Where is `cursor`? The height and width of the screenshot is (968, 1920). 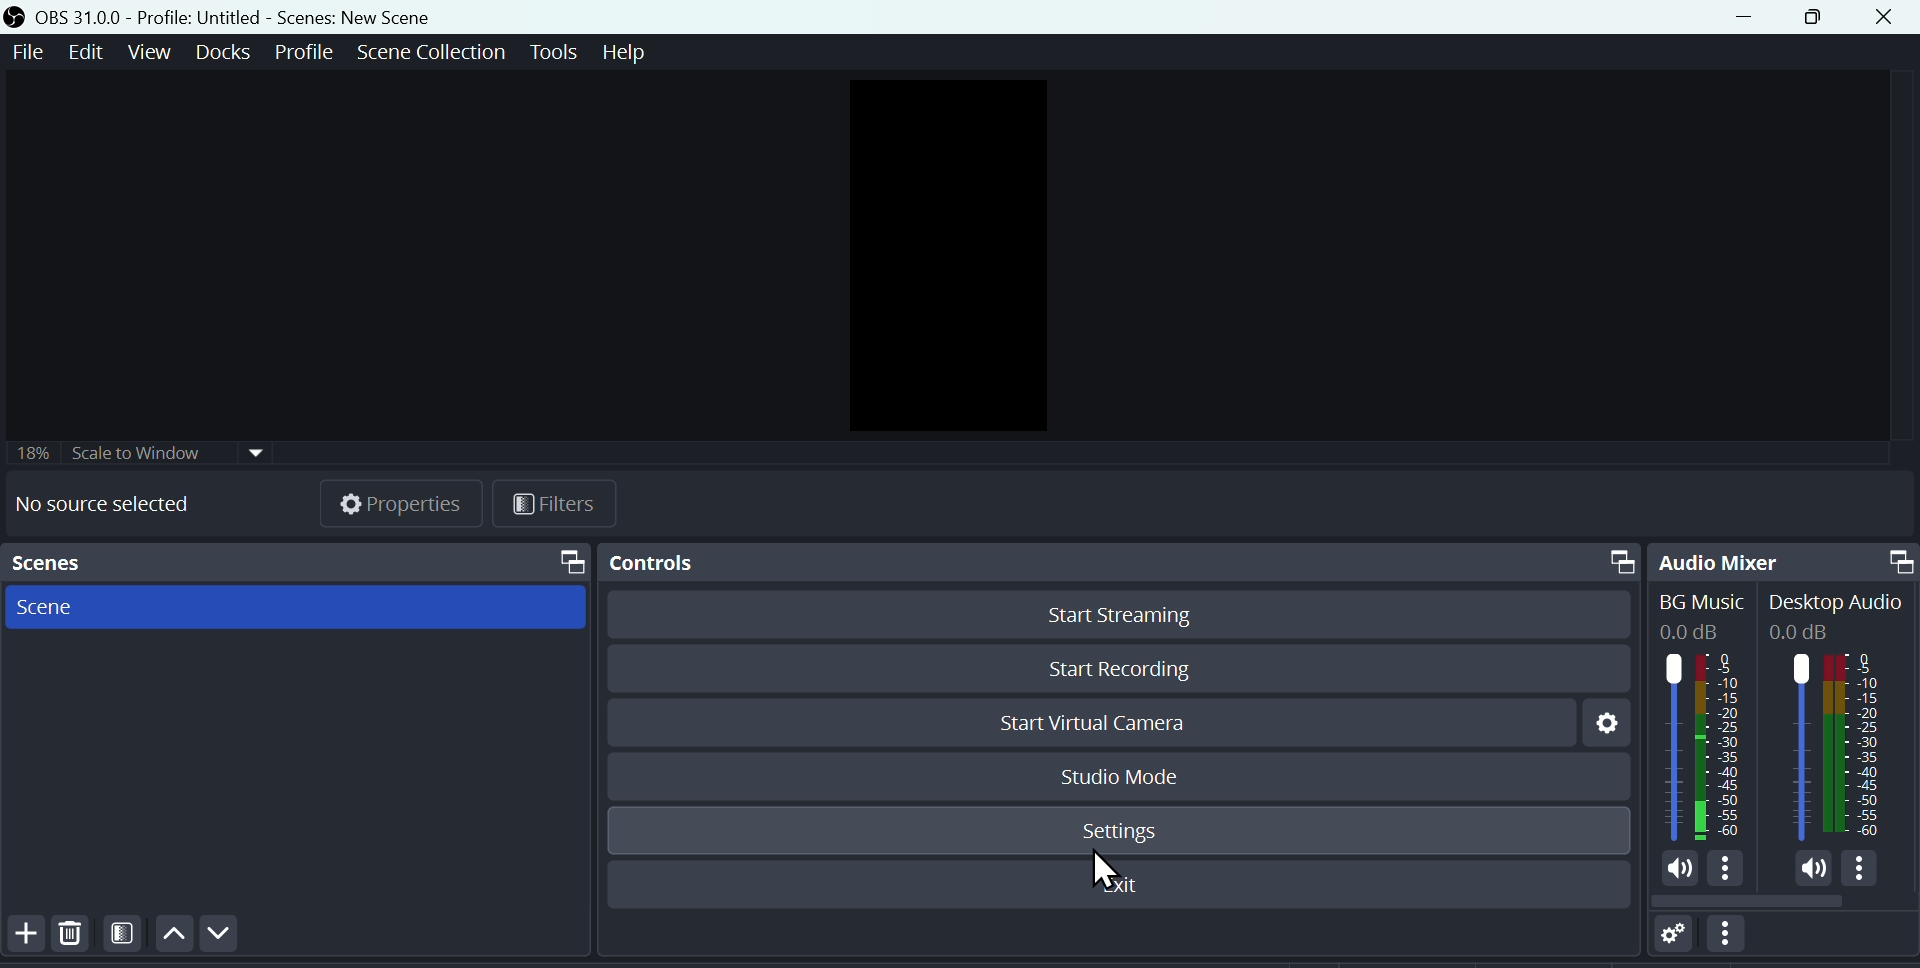 cursor is located at coordinates (1105, 870).